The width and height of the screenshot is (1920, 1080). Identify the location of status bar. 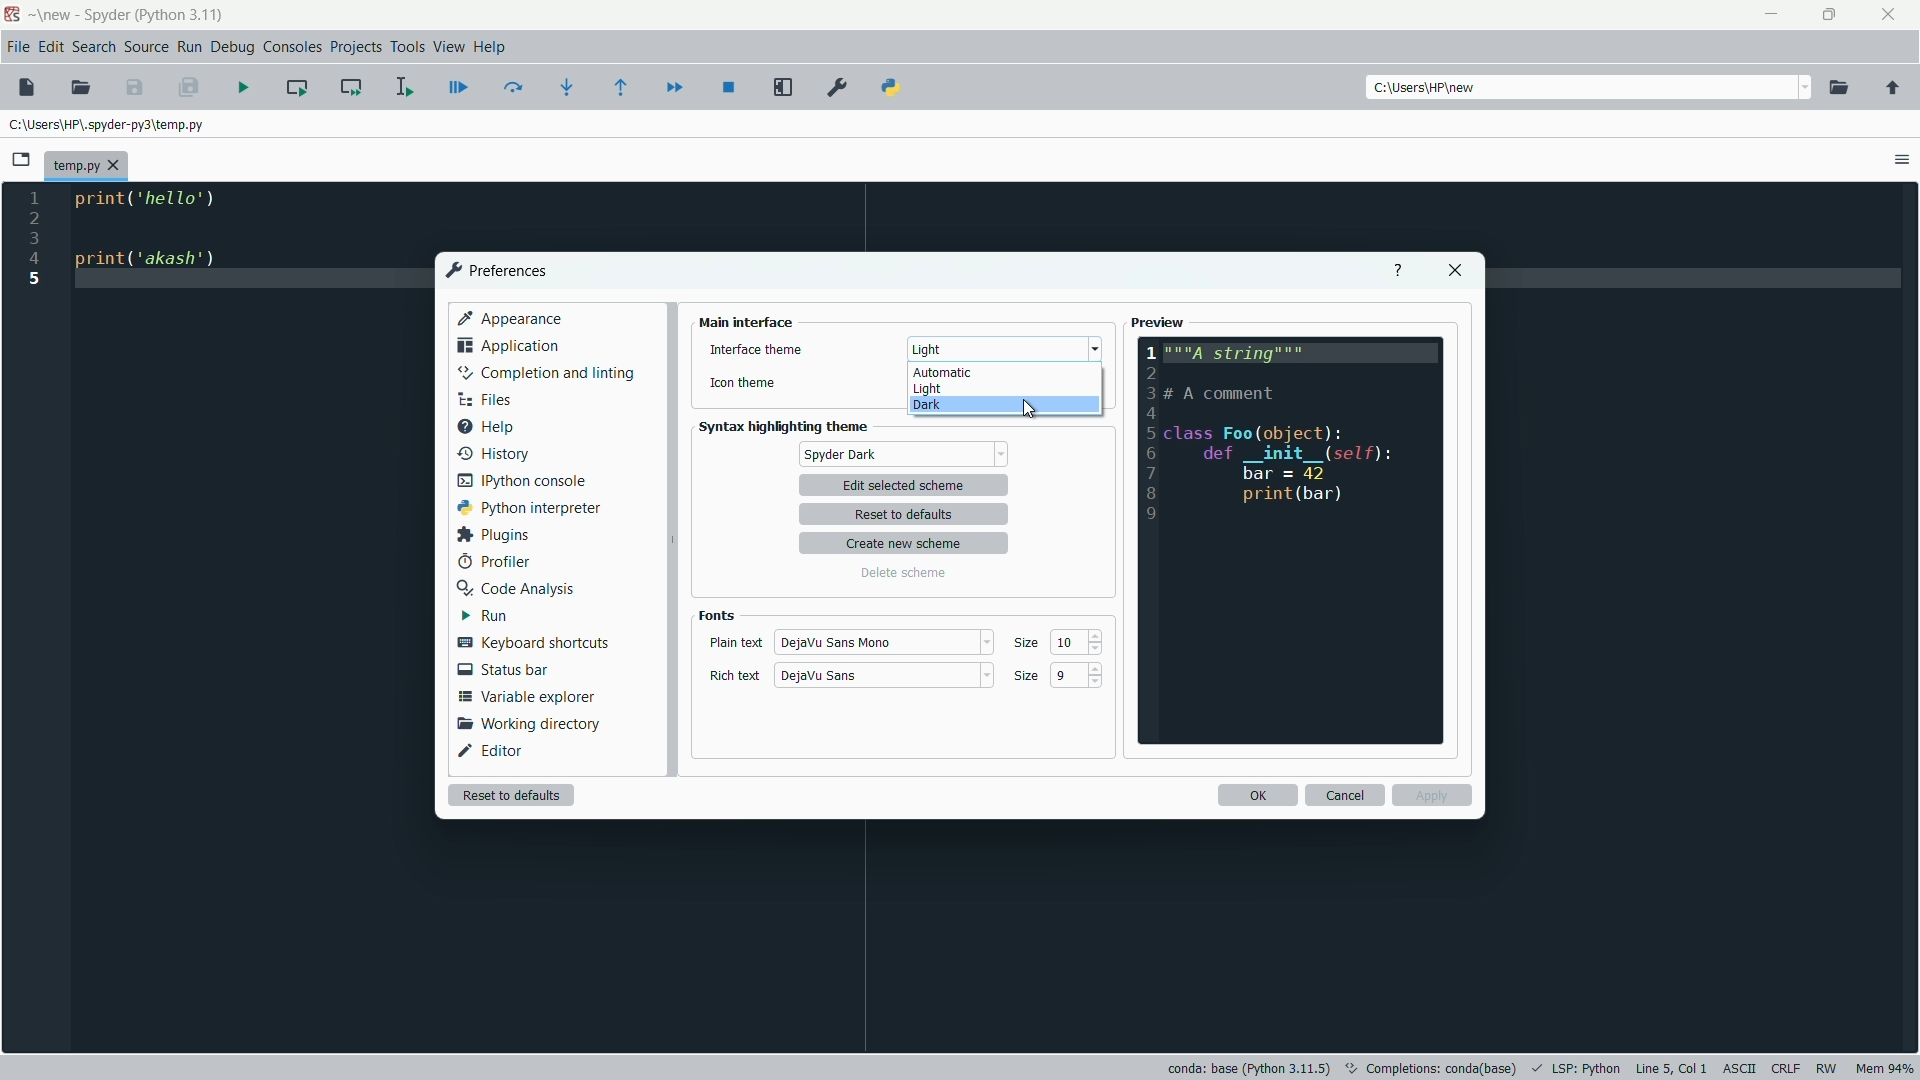
(501, 669).